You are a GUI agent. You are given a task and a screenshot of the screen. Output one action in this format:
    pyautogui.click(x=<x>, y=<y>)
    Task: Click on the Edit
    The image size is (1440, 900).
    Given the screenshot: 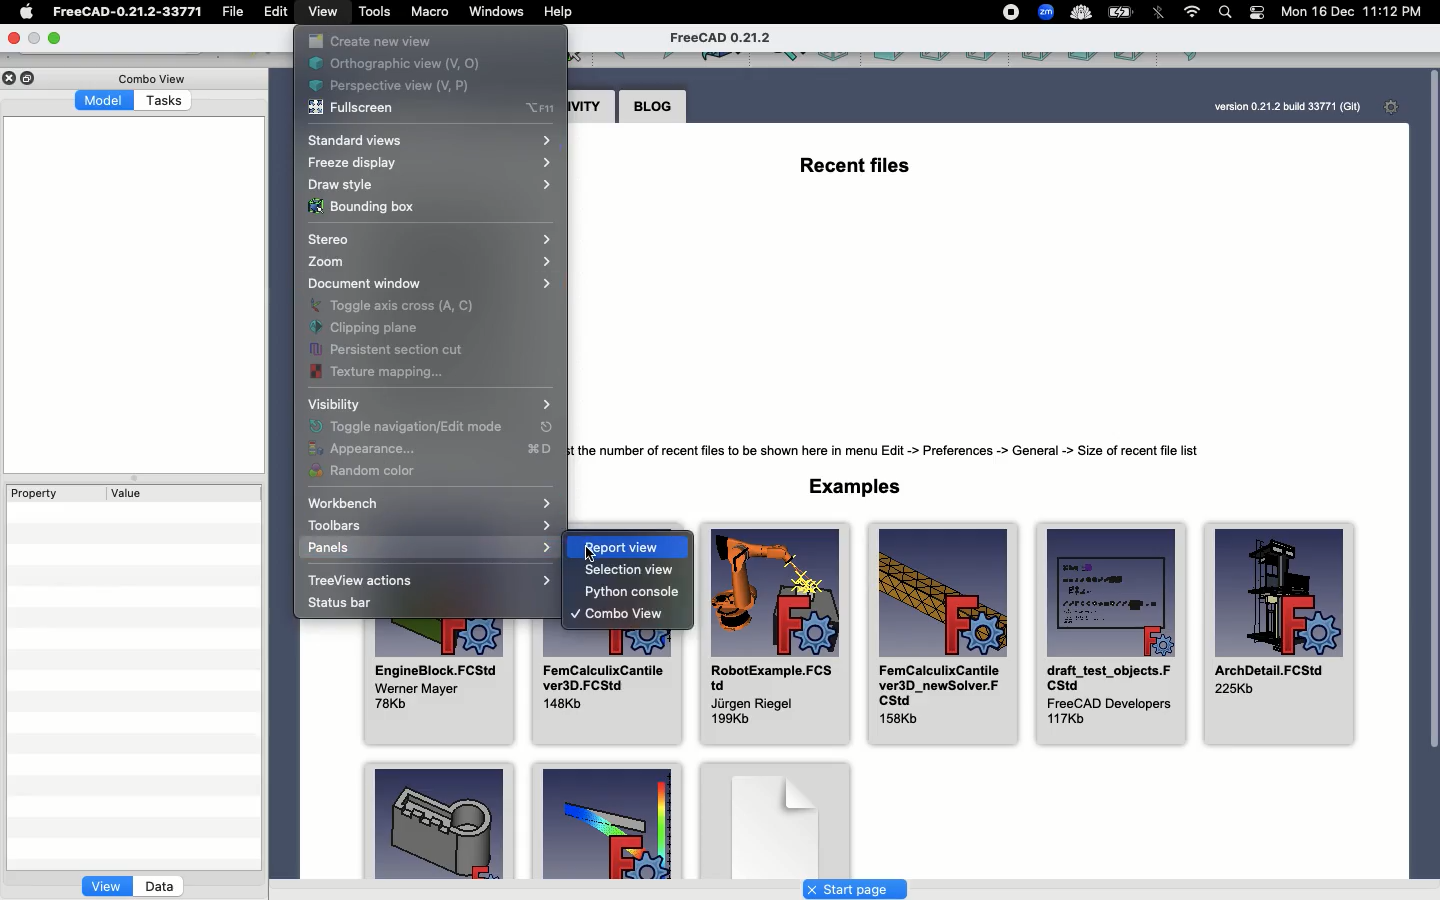 What is the action you would take?
    pyautogui.click(x=274, y=14)
    